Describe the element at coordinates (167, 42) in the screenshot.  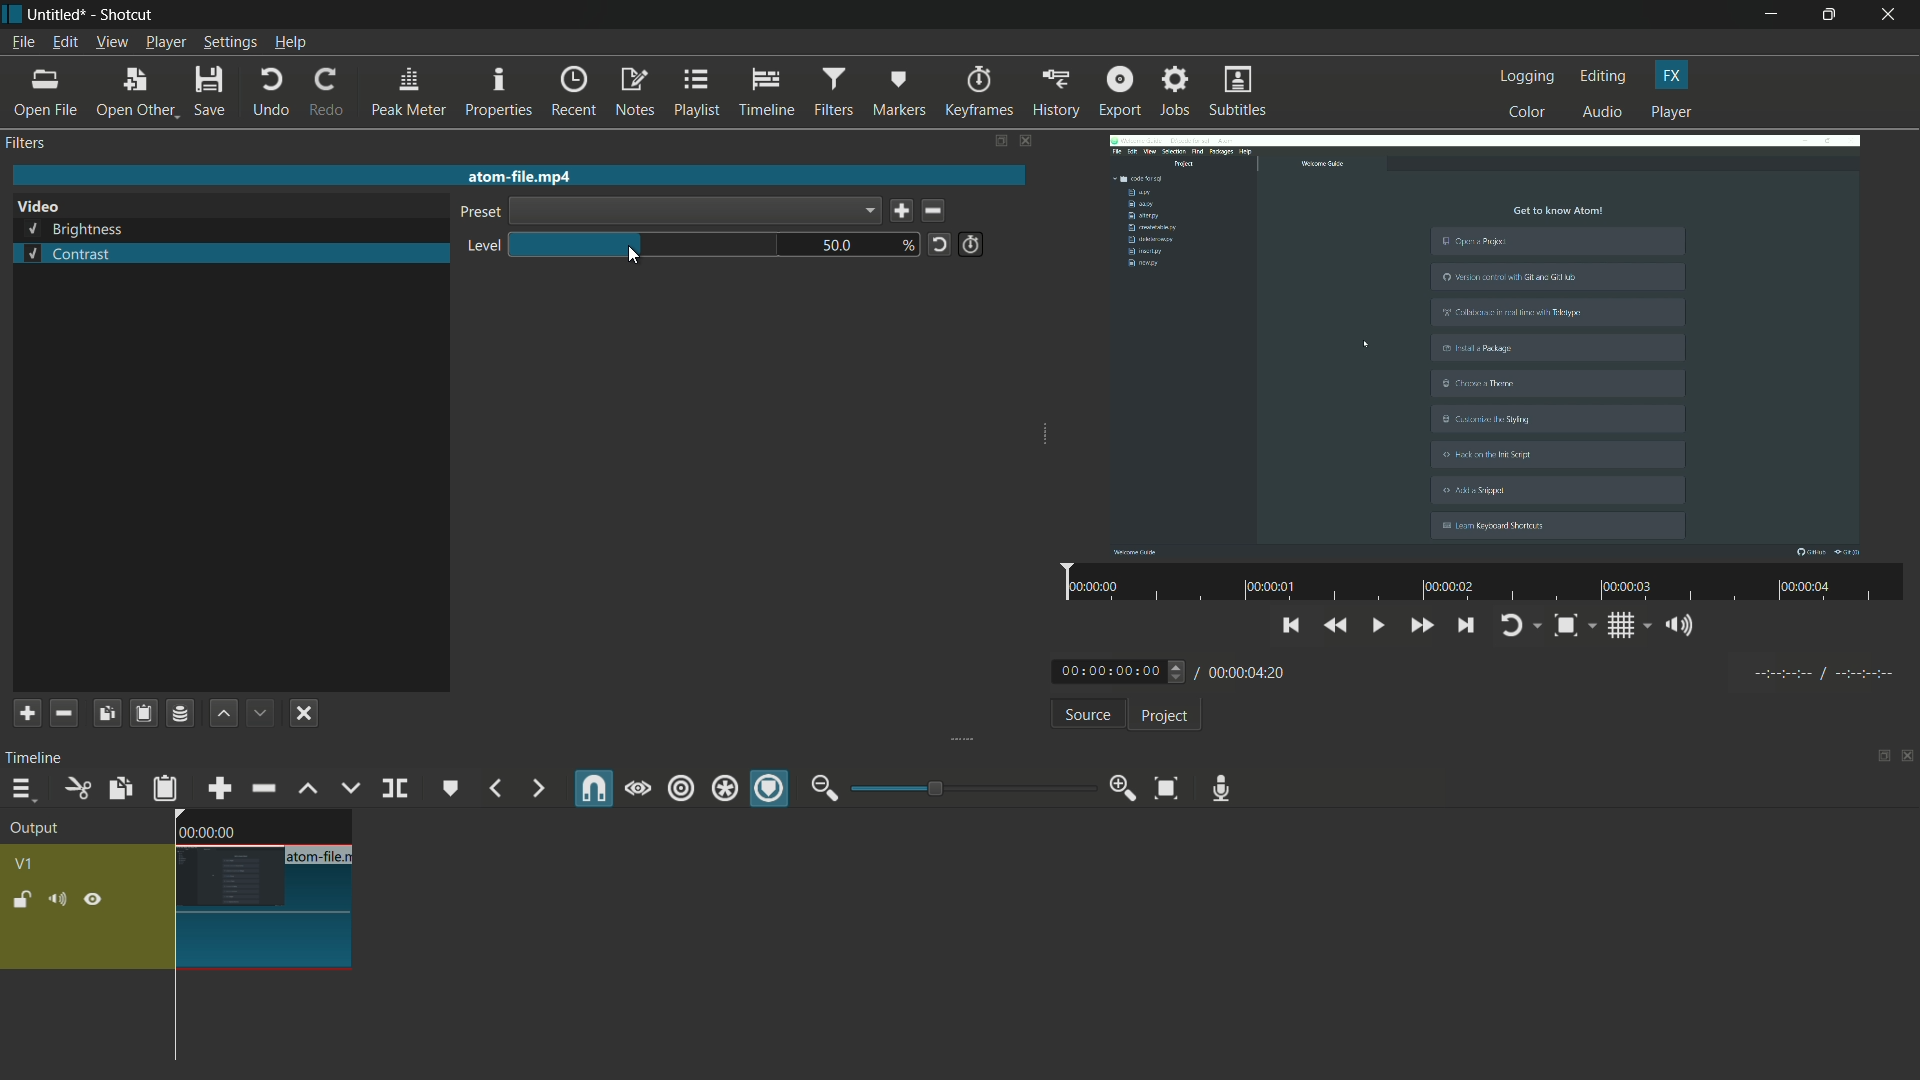
I see `player menu` at that location.